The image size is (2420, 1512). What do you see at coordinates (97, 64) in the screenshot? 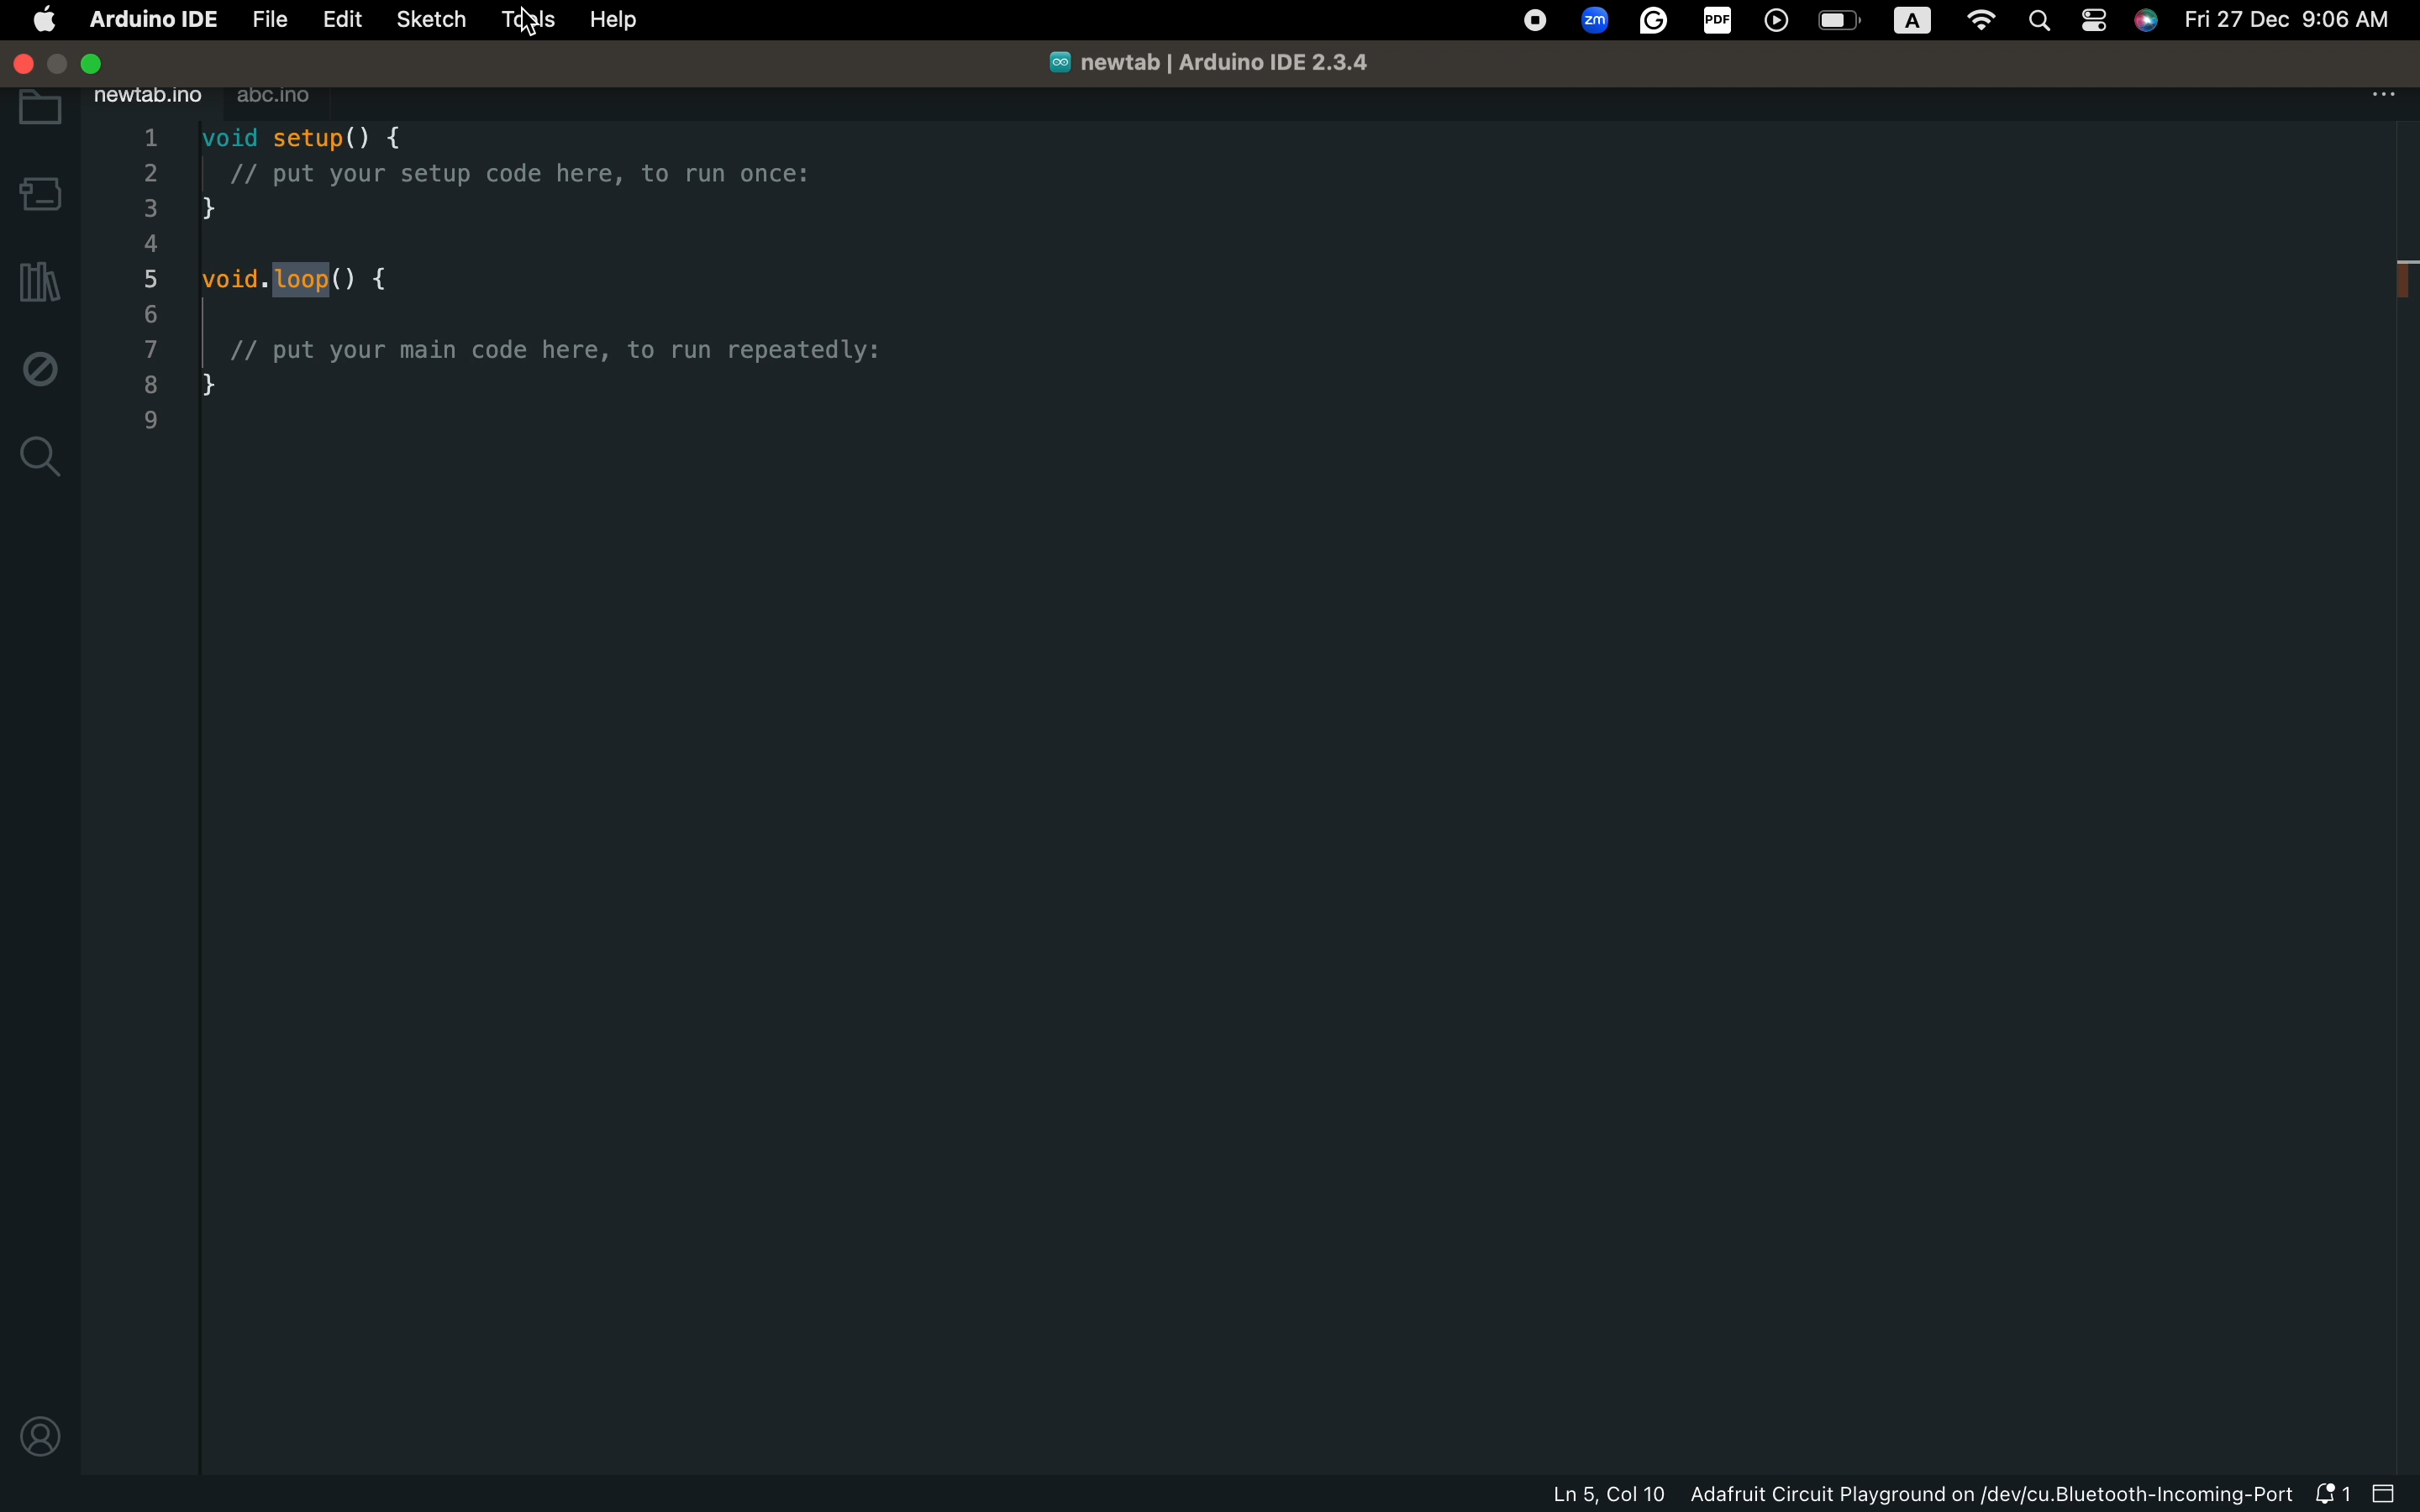
I see `Close` at bounding box center [97, 64].